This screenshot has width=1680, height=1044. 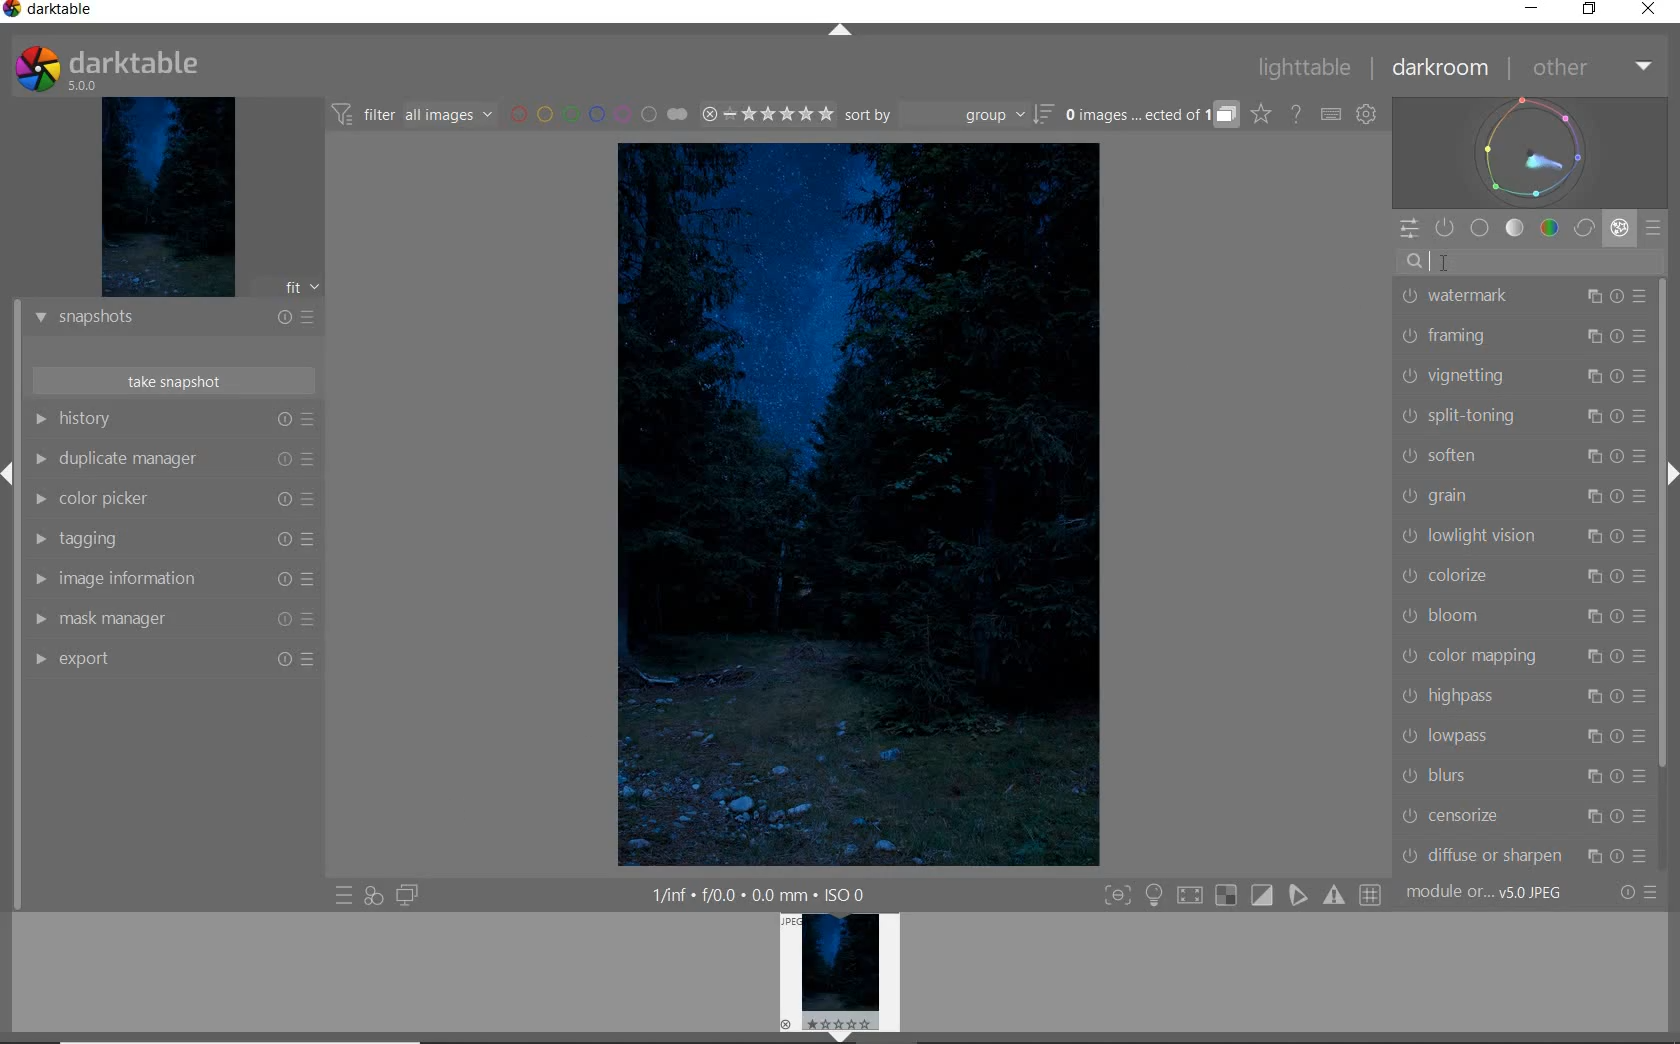 I want to click on HISTORY, so click(x=170, y=419).